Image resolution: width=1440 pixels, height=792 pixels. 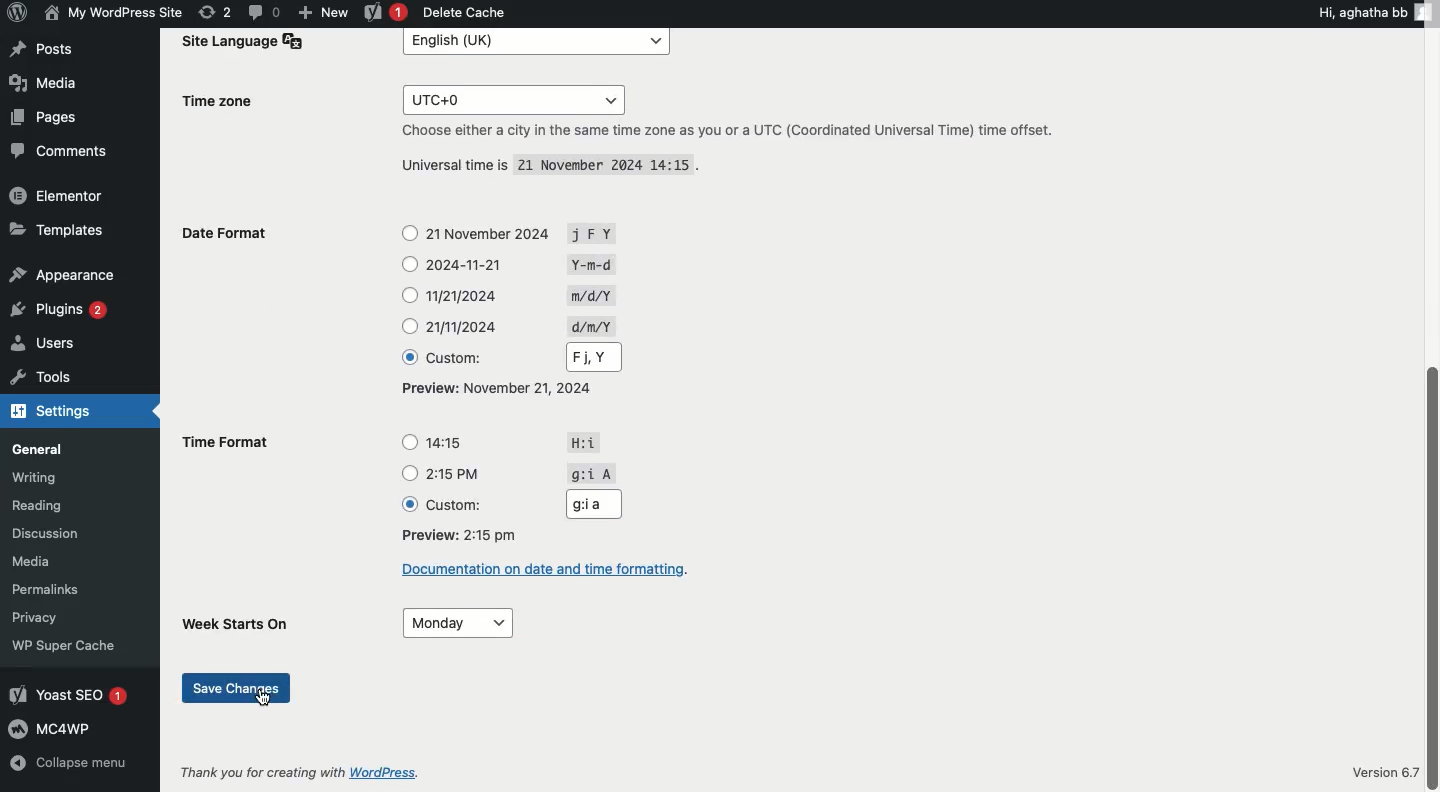 I want to click on Site Language, so click(x=243, y=43).